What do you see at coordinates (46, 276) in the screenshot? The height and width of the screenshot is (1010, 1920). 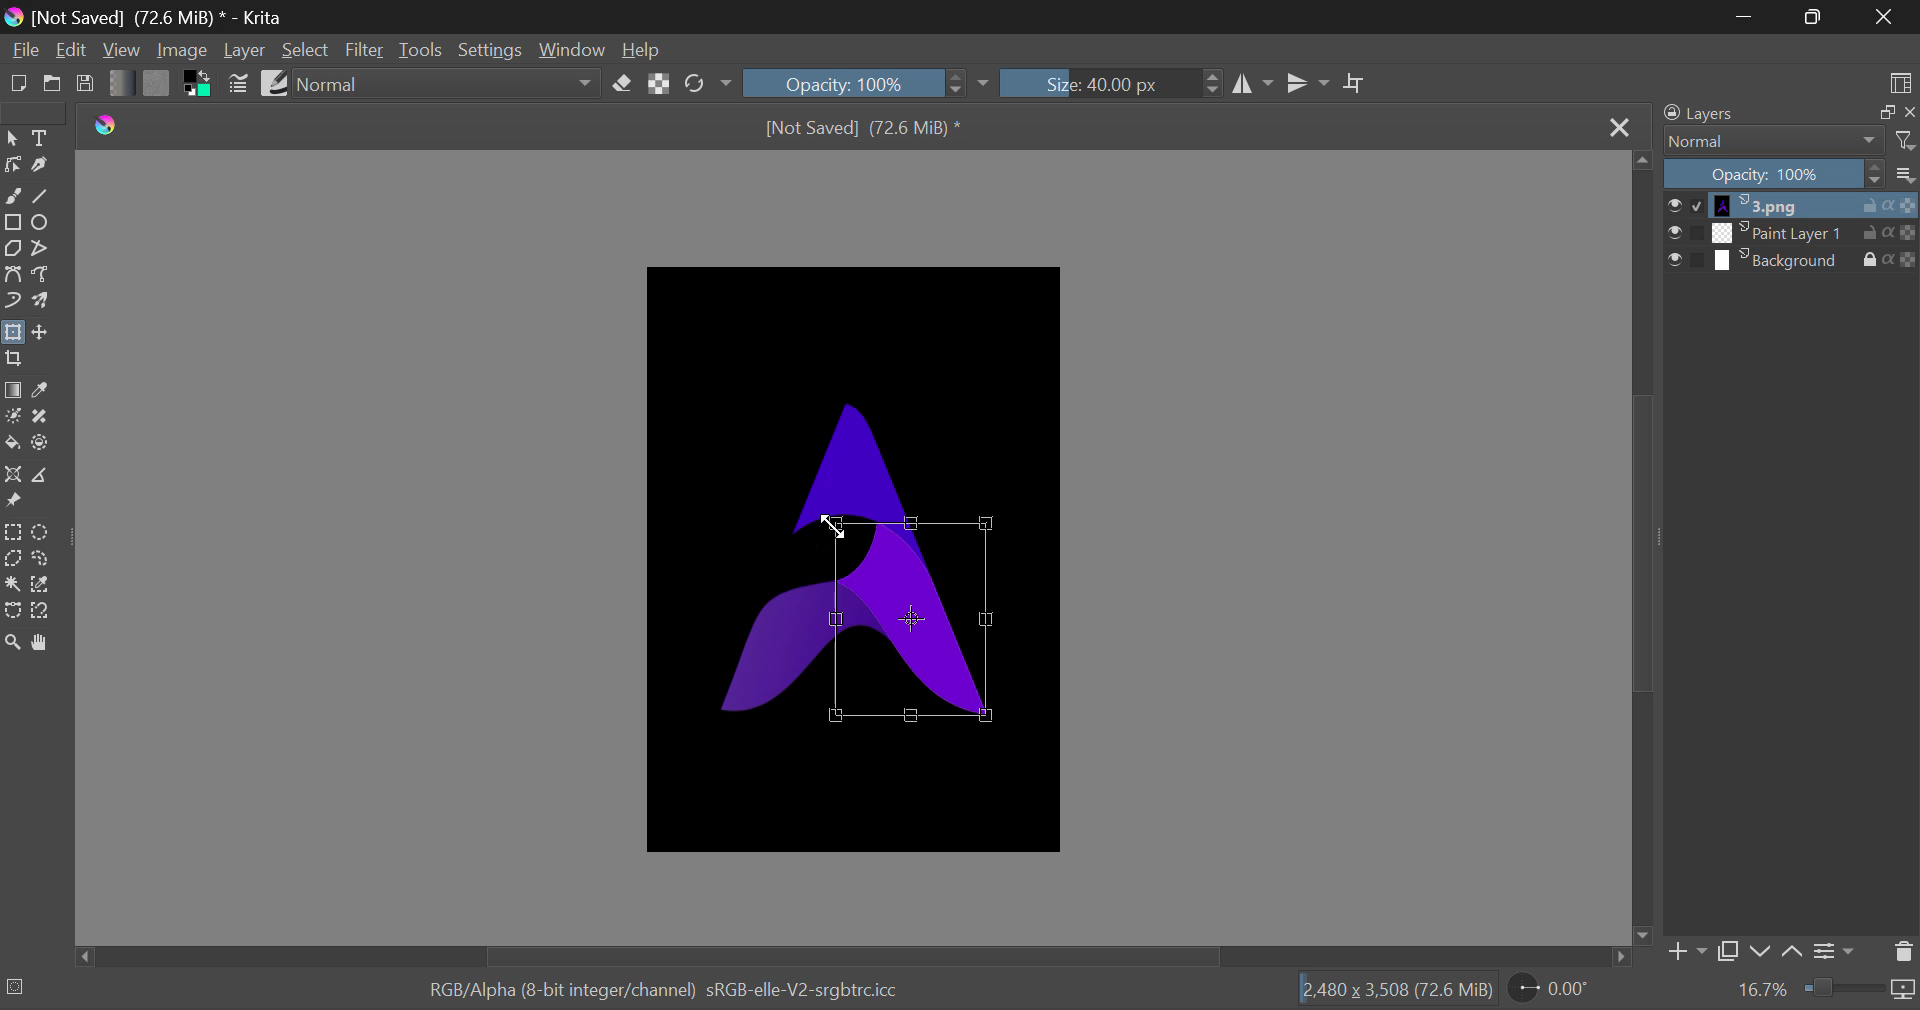 I see `Freehand Path Tool` at bounding box center [46, 276].